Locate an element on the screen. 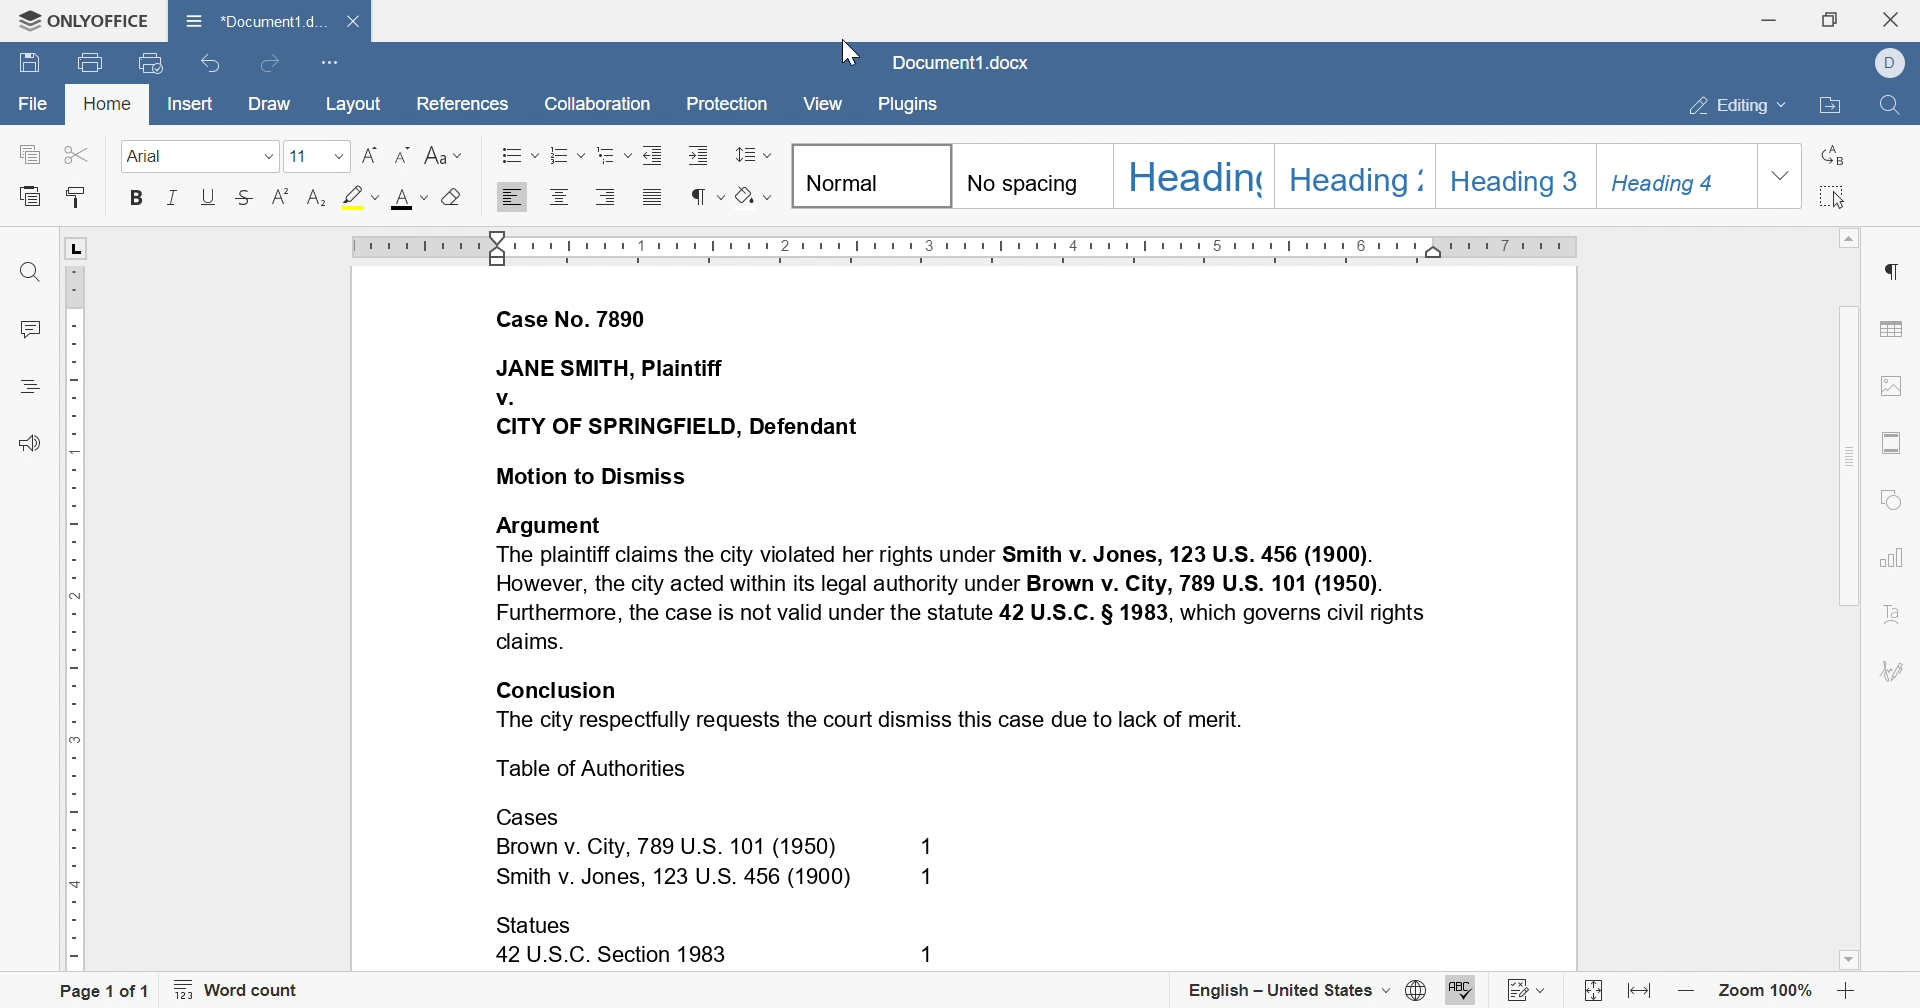 This screenshot has width=1920, height=1008. clear style is located at coordinates (454, 200).